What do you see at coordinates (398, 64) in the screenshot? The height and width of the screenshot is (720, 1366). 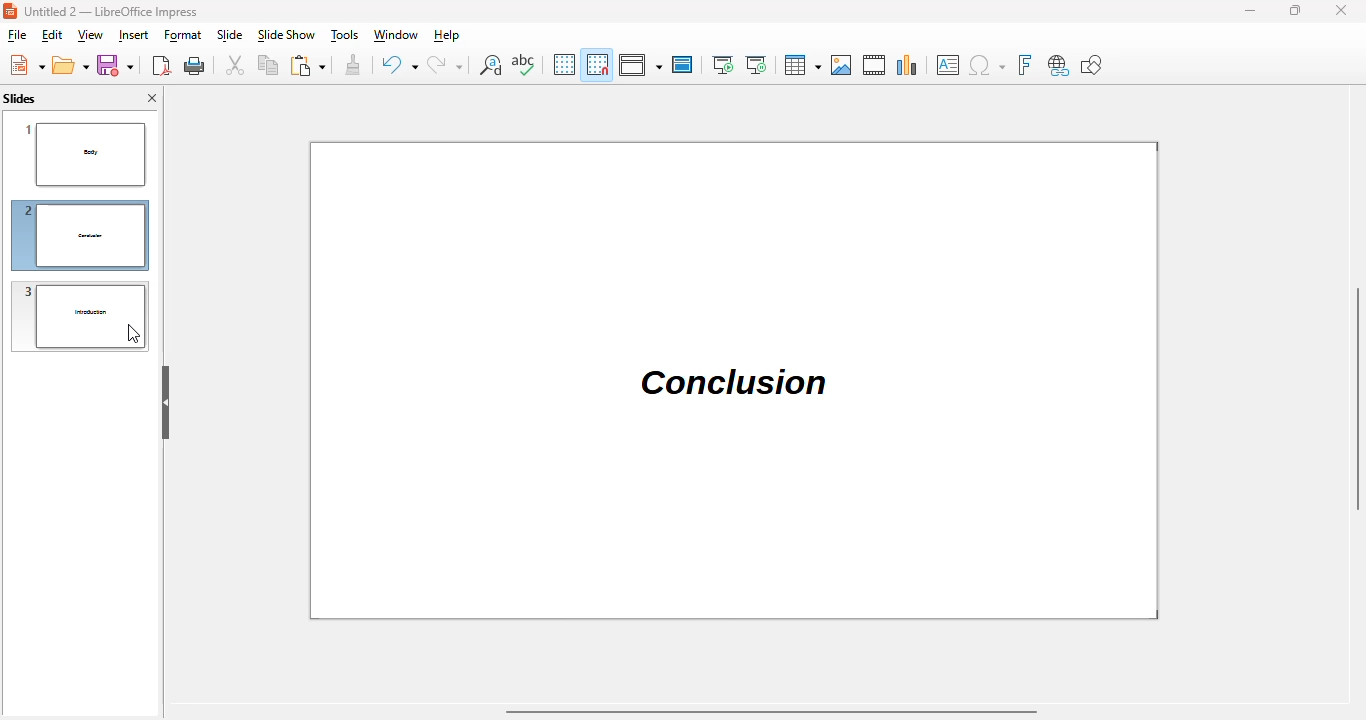 I see `undo` at bounding box center [398, 64].